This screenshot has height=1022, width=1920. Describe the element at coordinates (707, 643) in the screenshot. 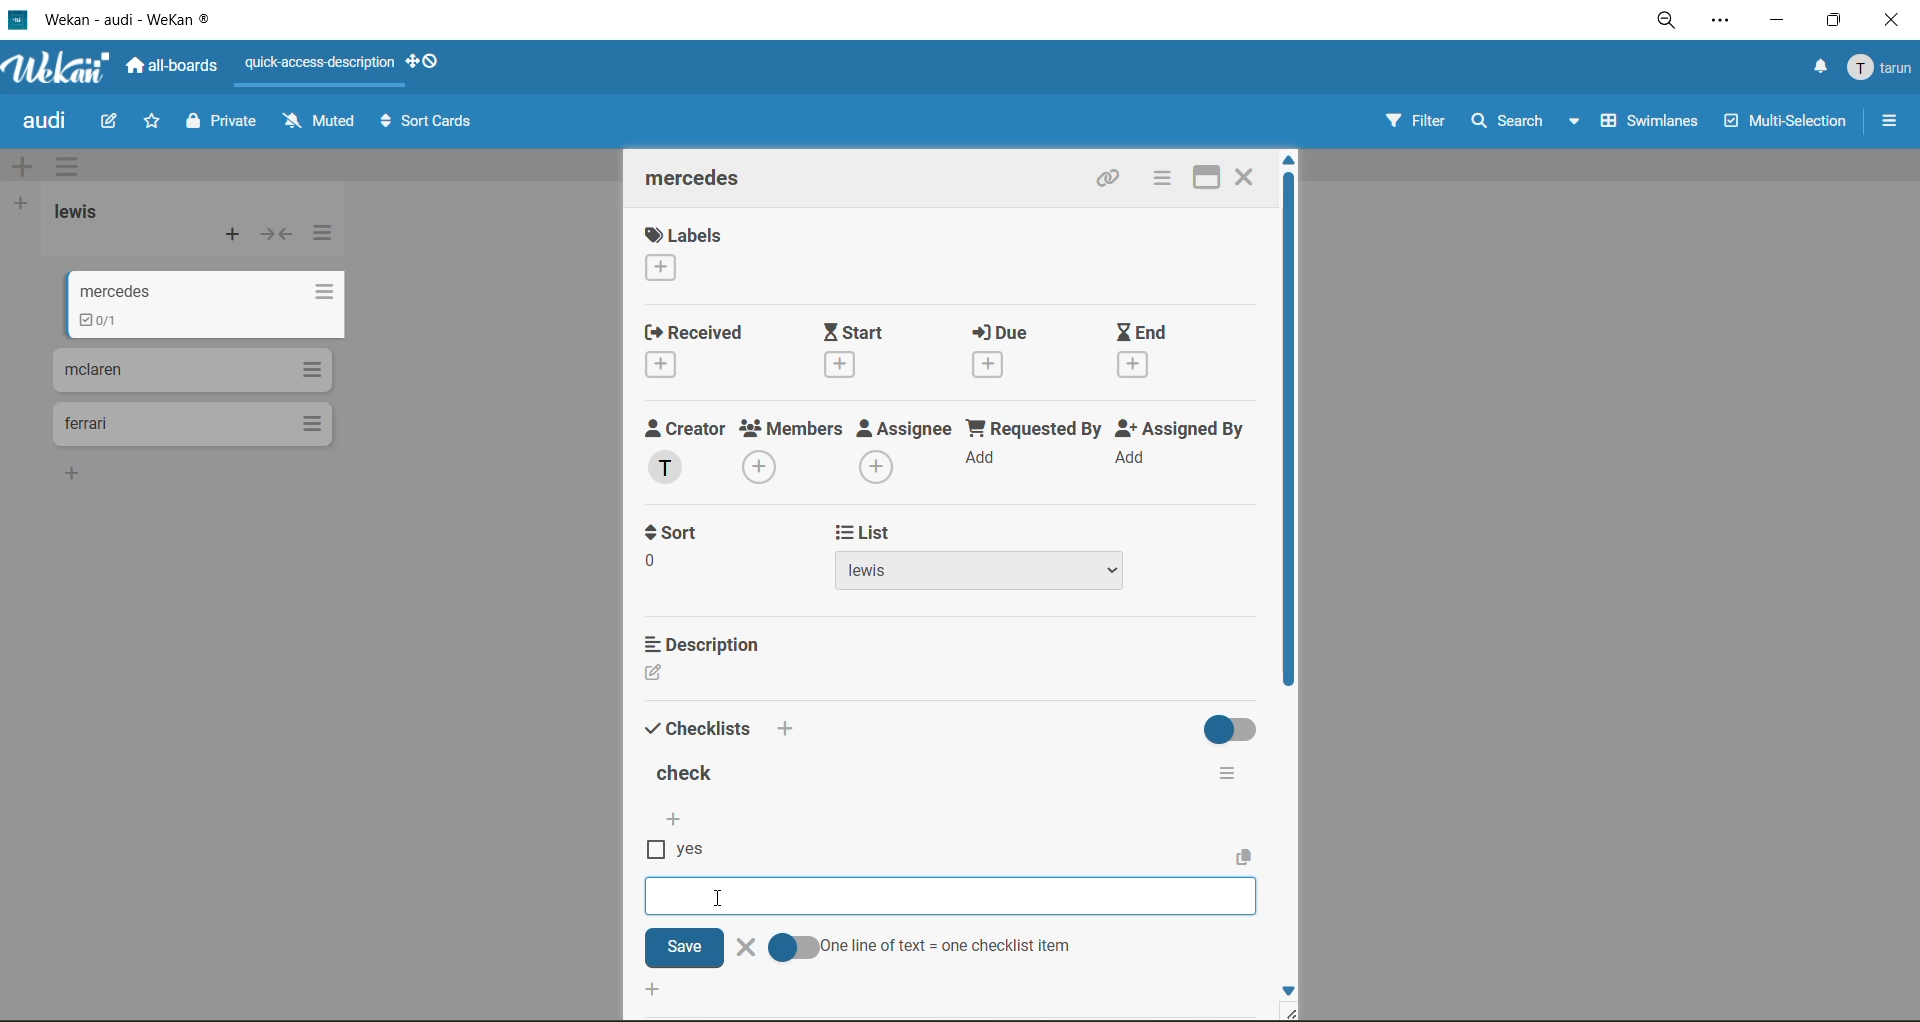

I see `desscription` at that location.